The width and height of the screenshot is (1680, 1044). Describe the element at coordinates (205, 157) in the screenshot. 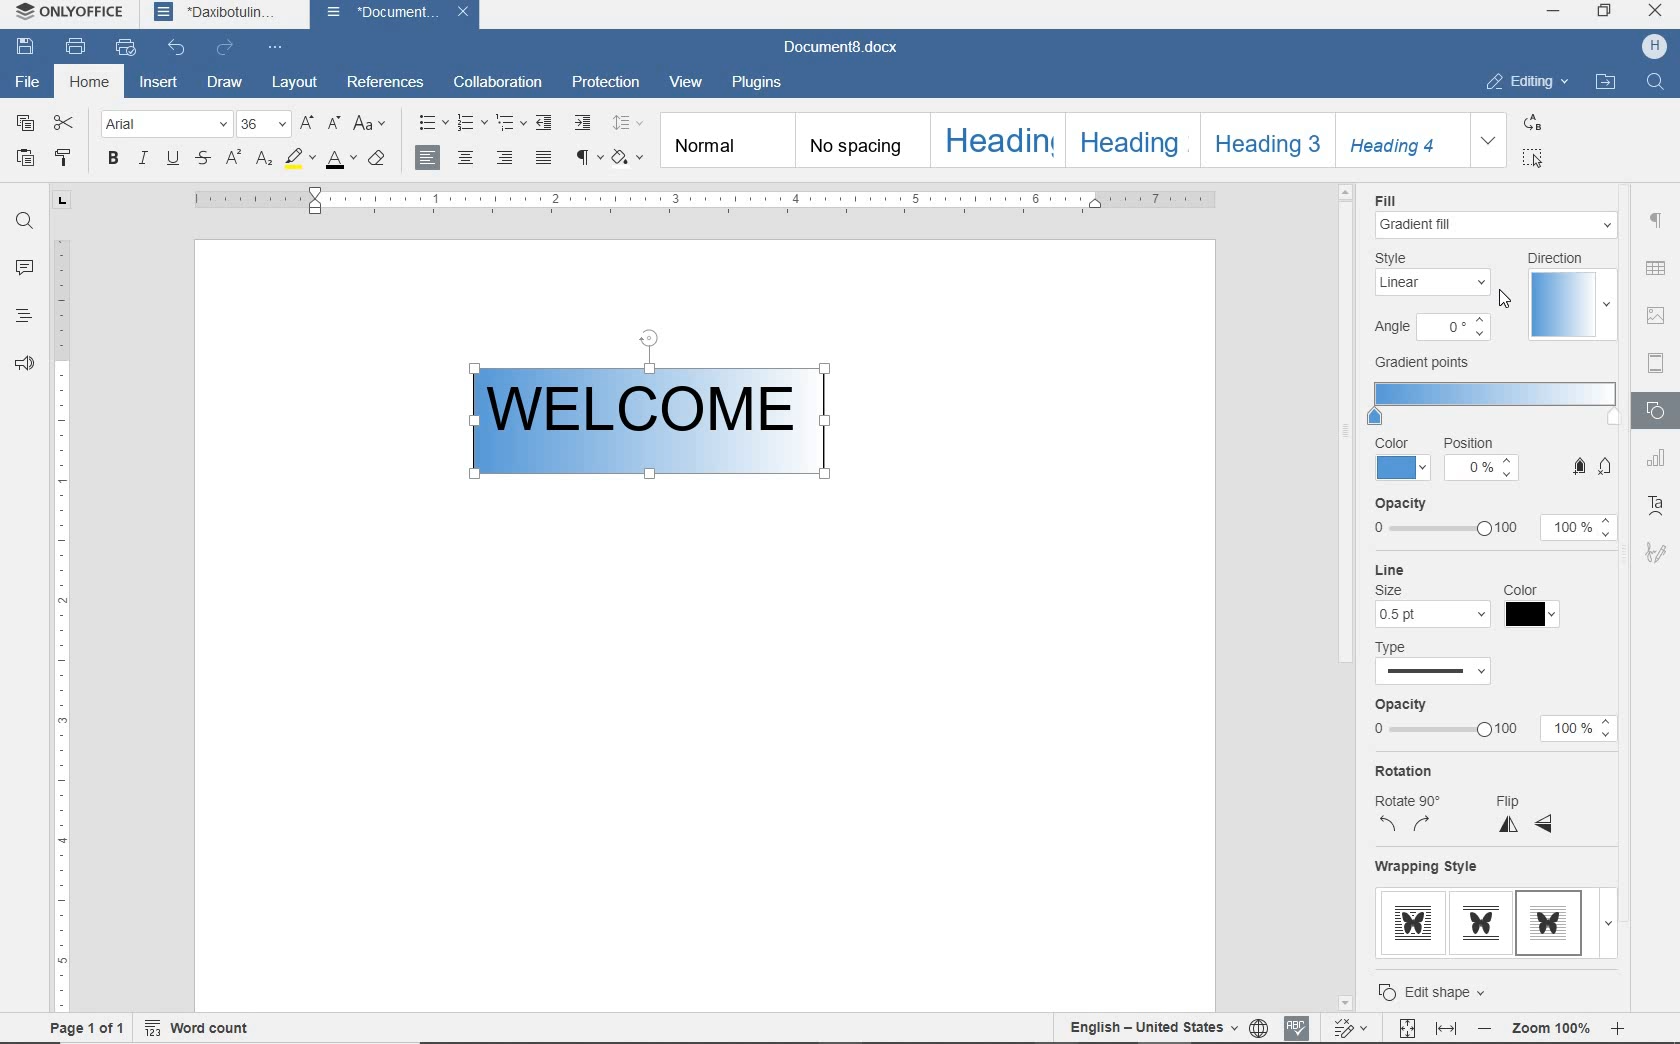

I see `STRIKETHROUGH` at that location.